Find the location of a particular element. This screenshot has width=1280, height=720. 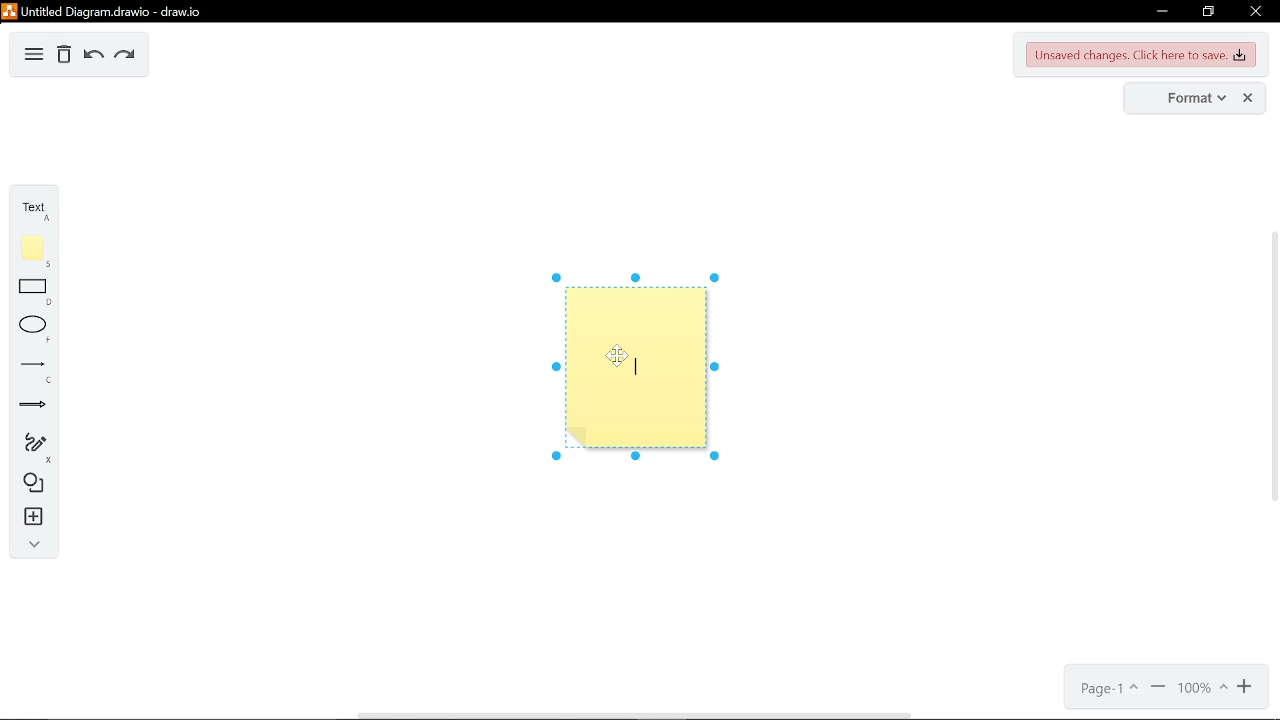

close is located at coordinates (1249, 98).